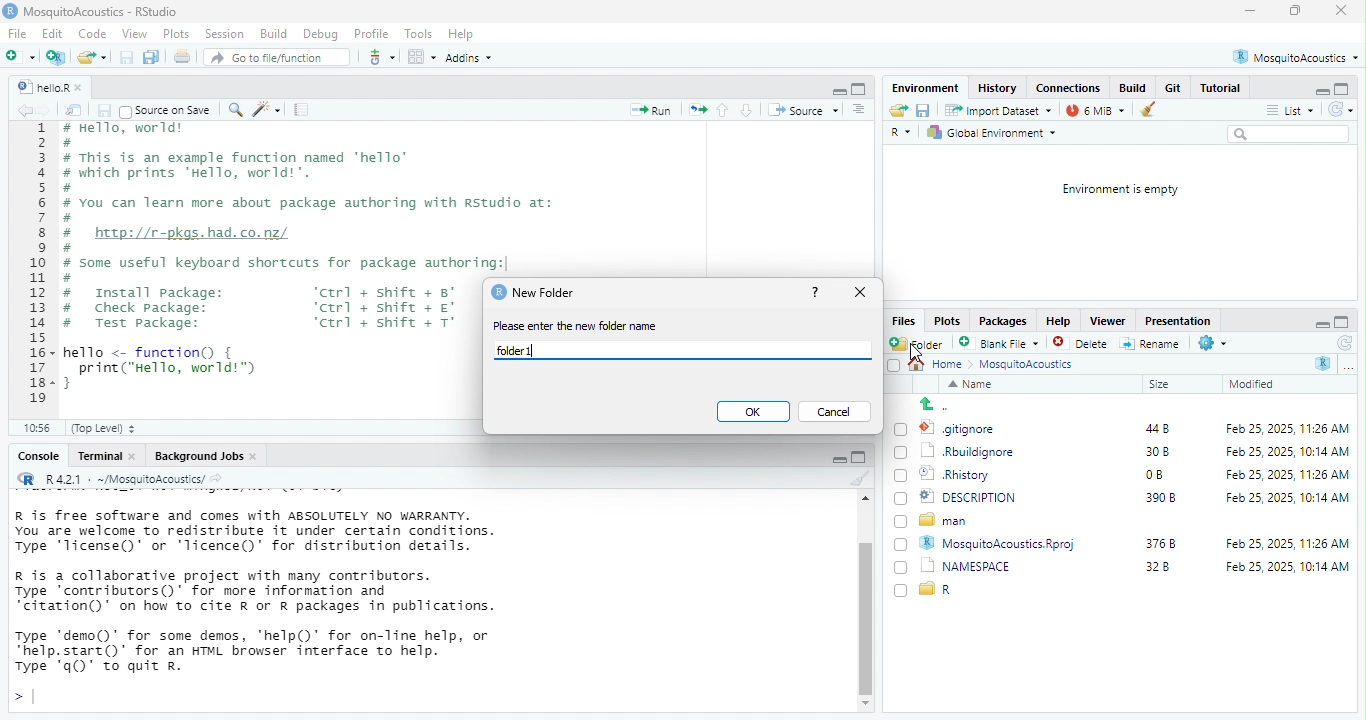 The height and width of the screenshot is (720, 1366). Describe the element at coordinates (16, 34) in the screenshot. I see `file` at that location.